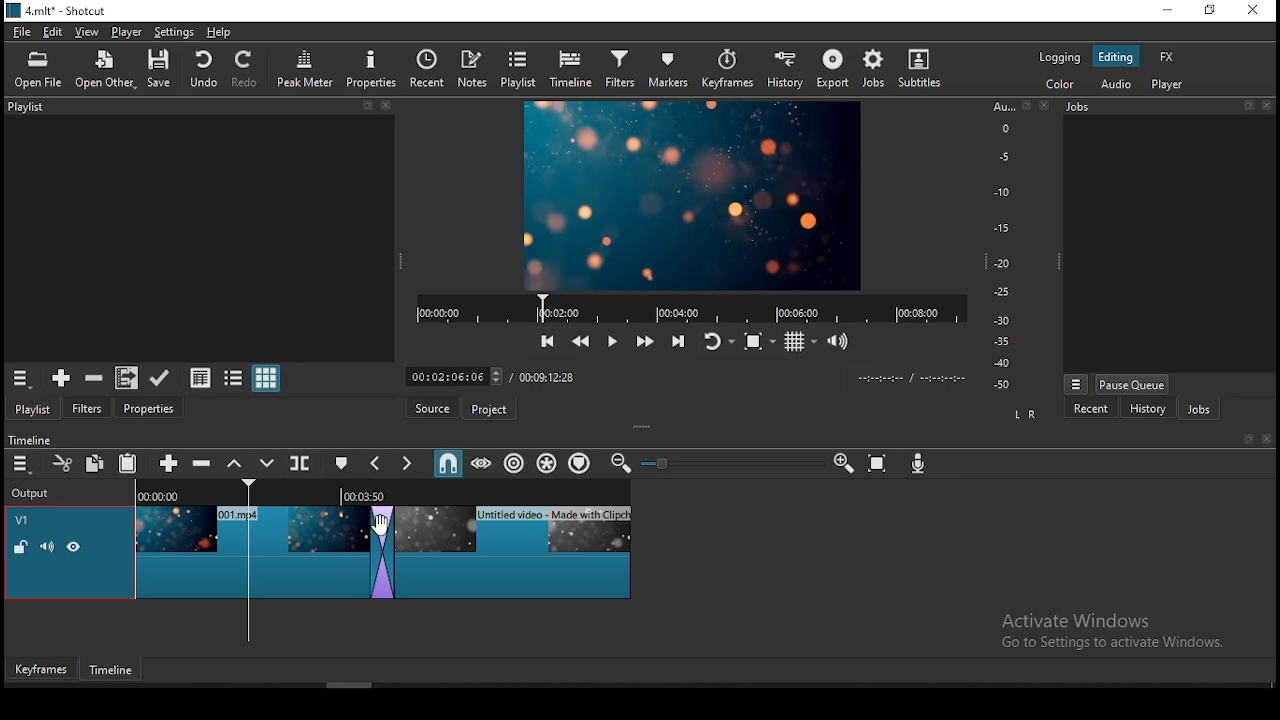 The height and width of the screenshot is (720, 1280). Describe the element at coordinates (515, 462) in the screenshot. I see `ripple` at that location.